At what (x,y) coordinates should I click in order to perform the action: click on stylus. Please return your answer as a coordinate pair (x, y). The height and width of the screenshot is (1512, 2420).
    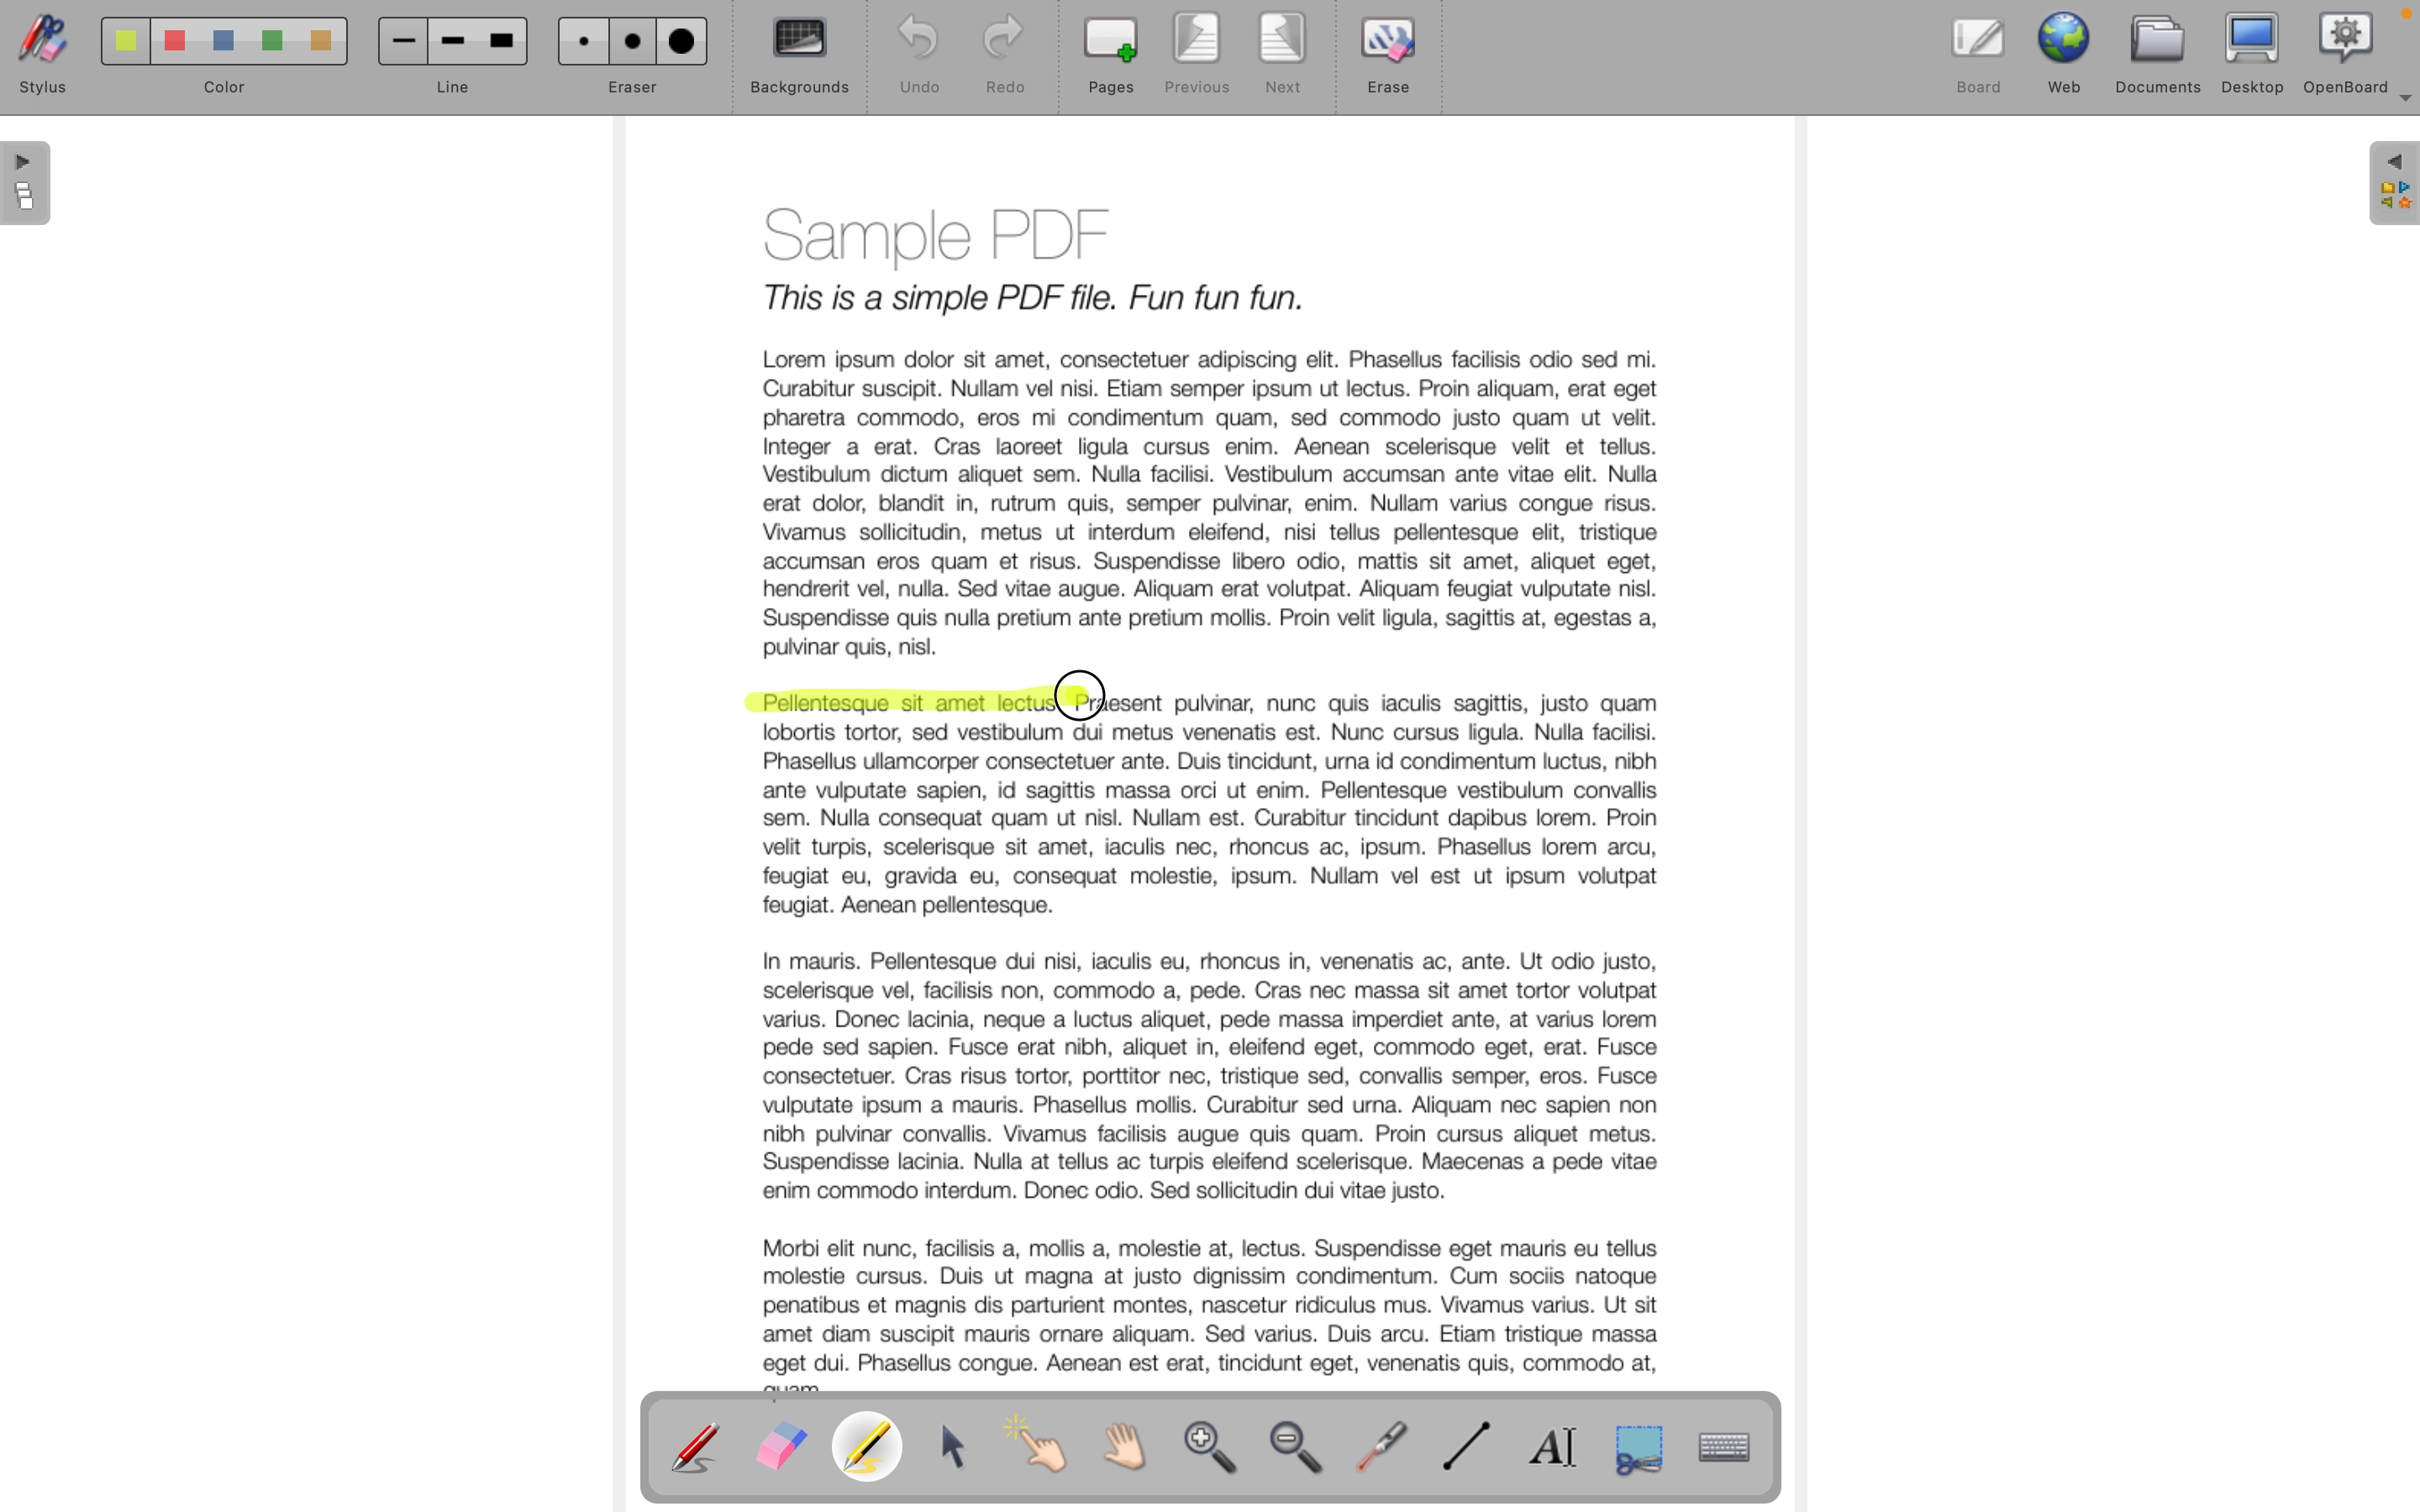
    Looking at the image, I should click on (38, 60).